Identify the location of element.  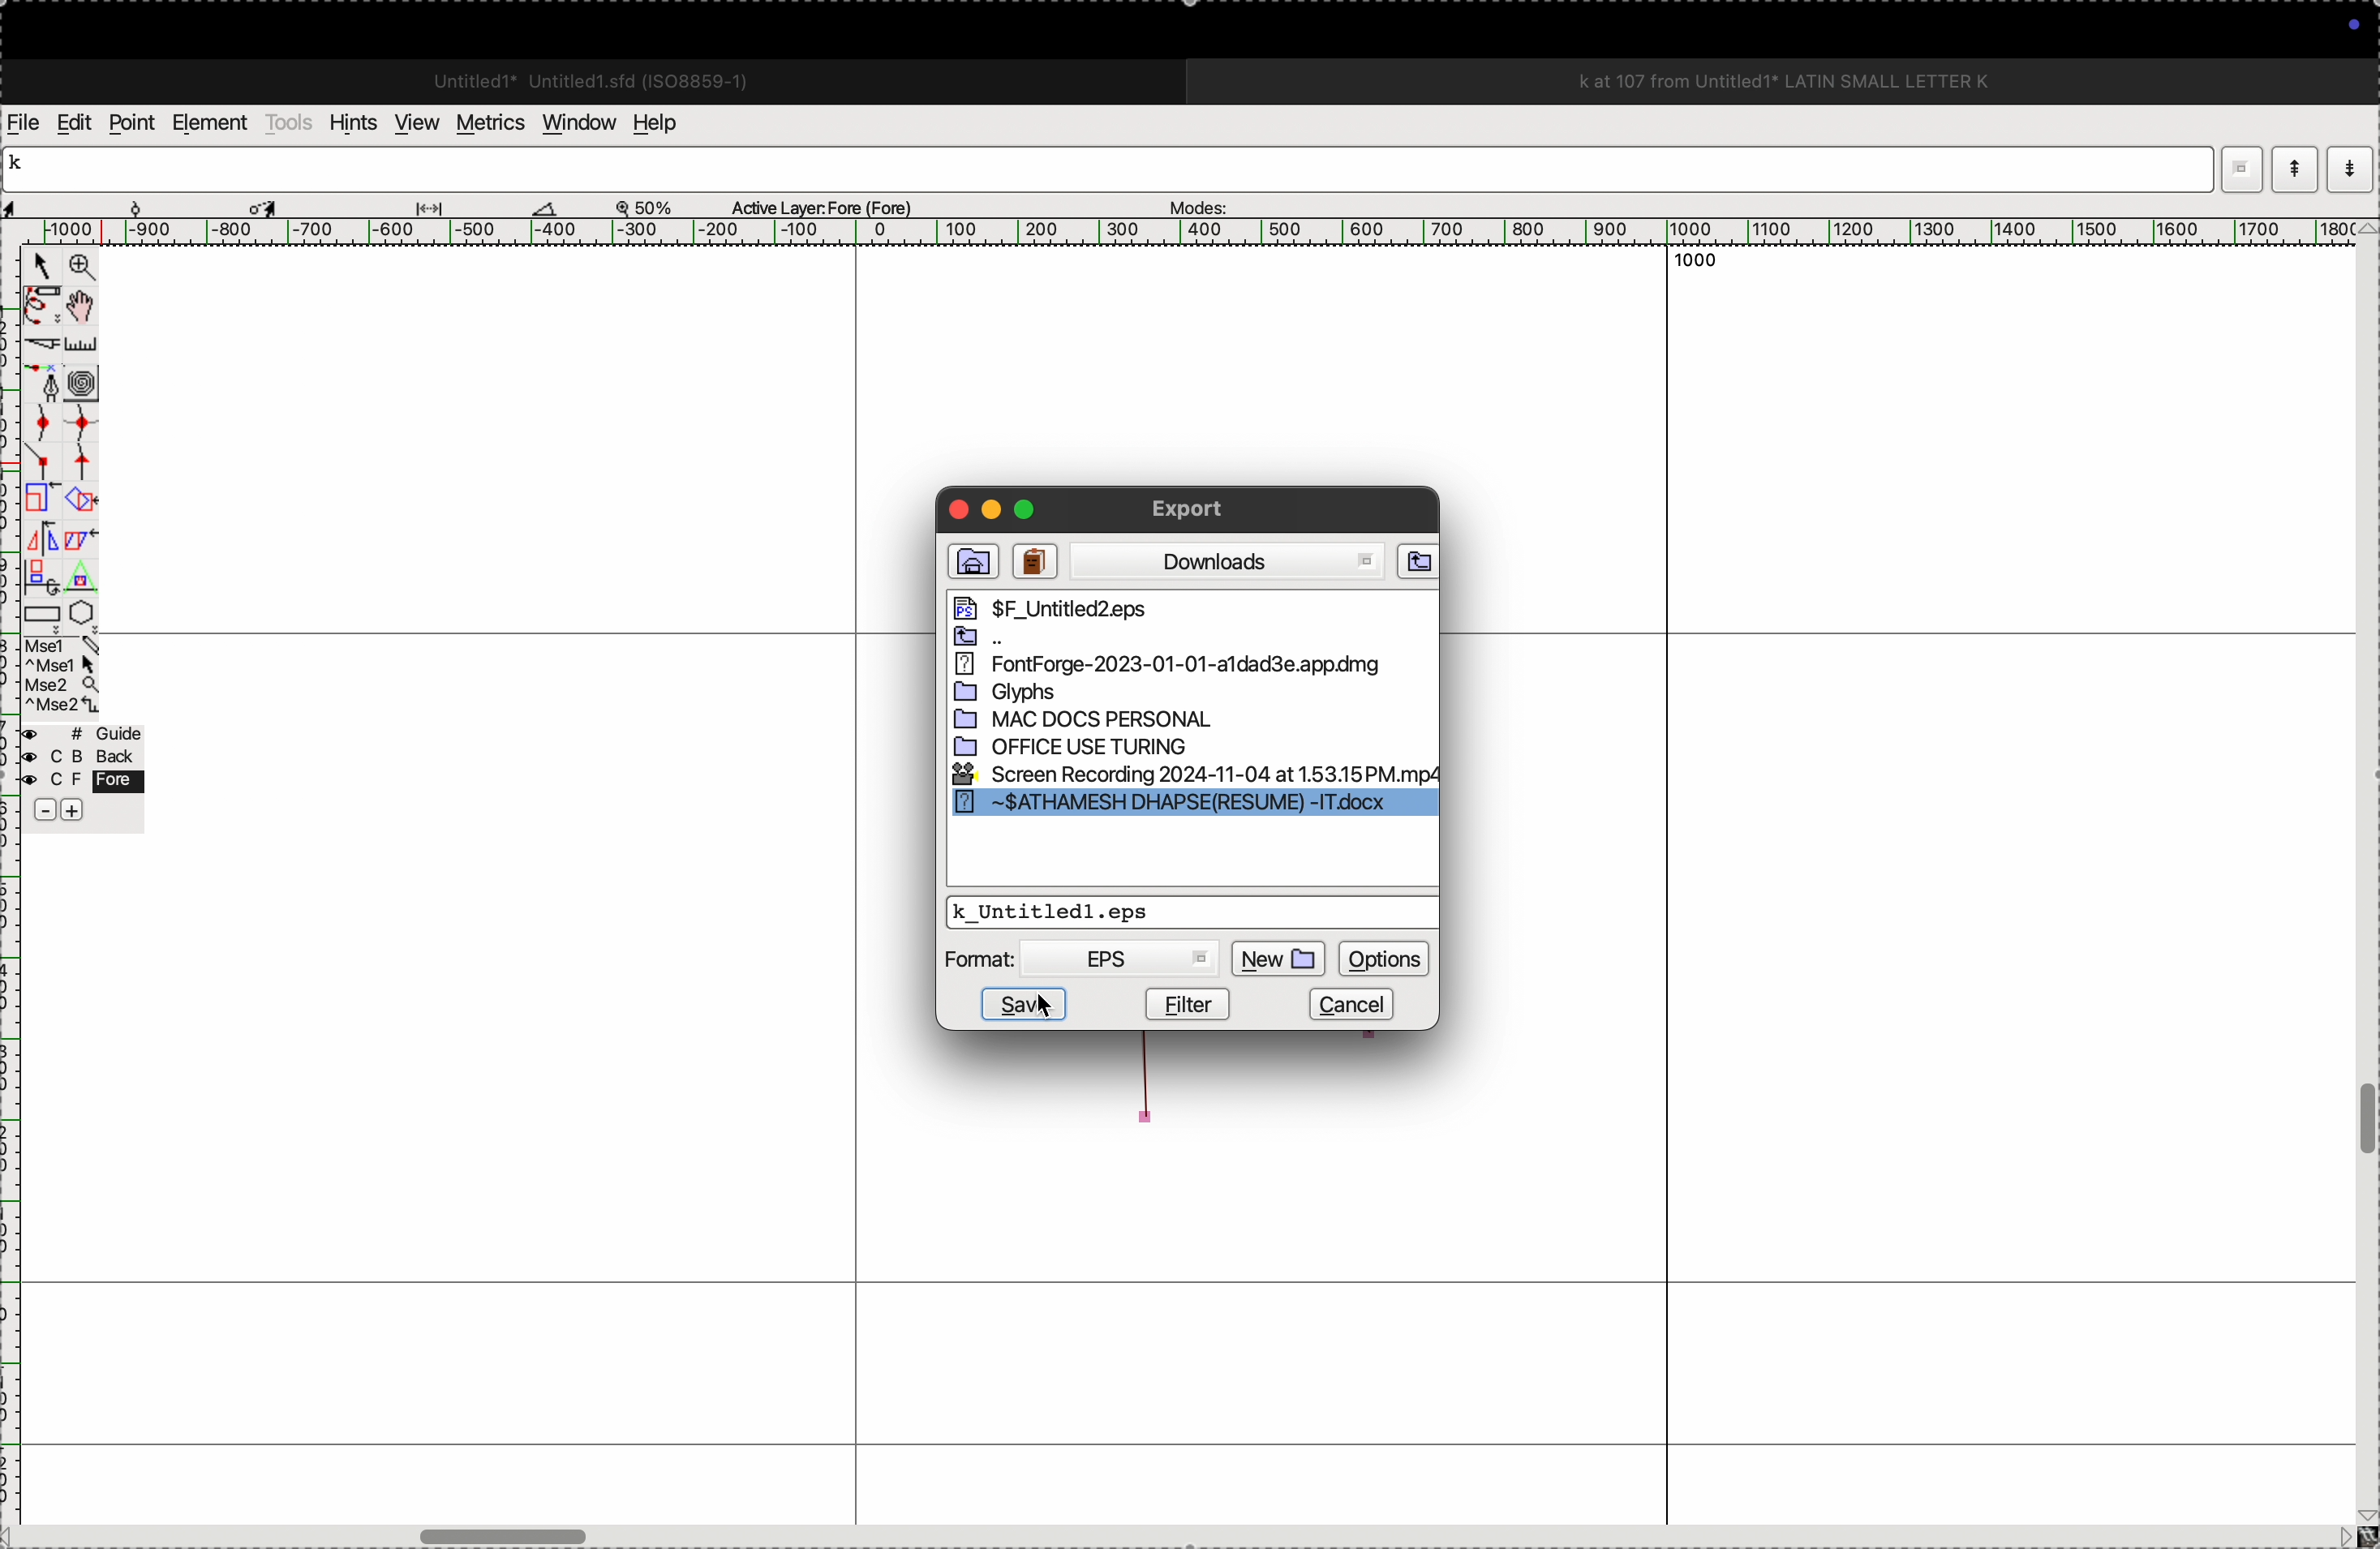
(212, 123).